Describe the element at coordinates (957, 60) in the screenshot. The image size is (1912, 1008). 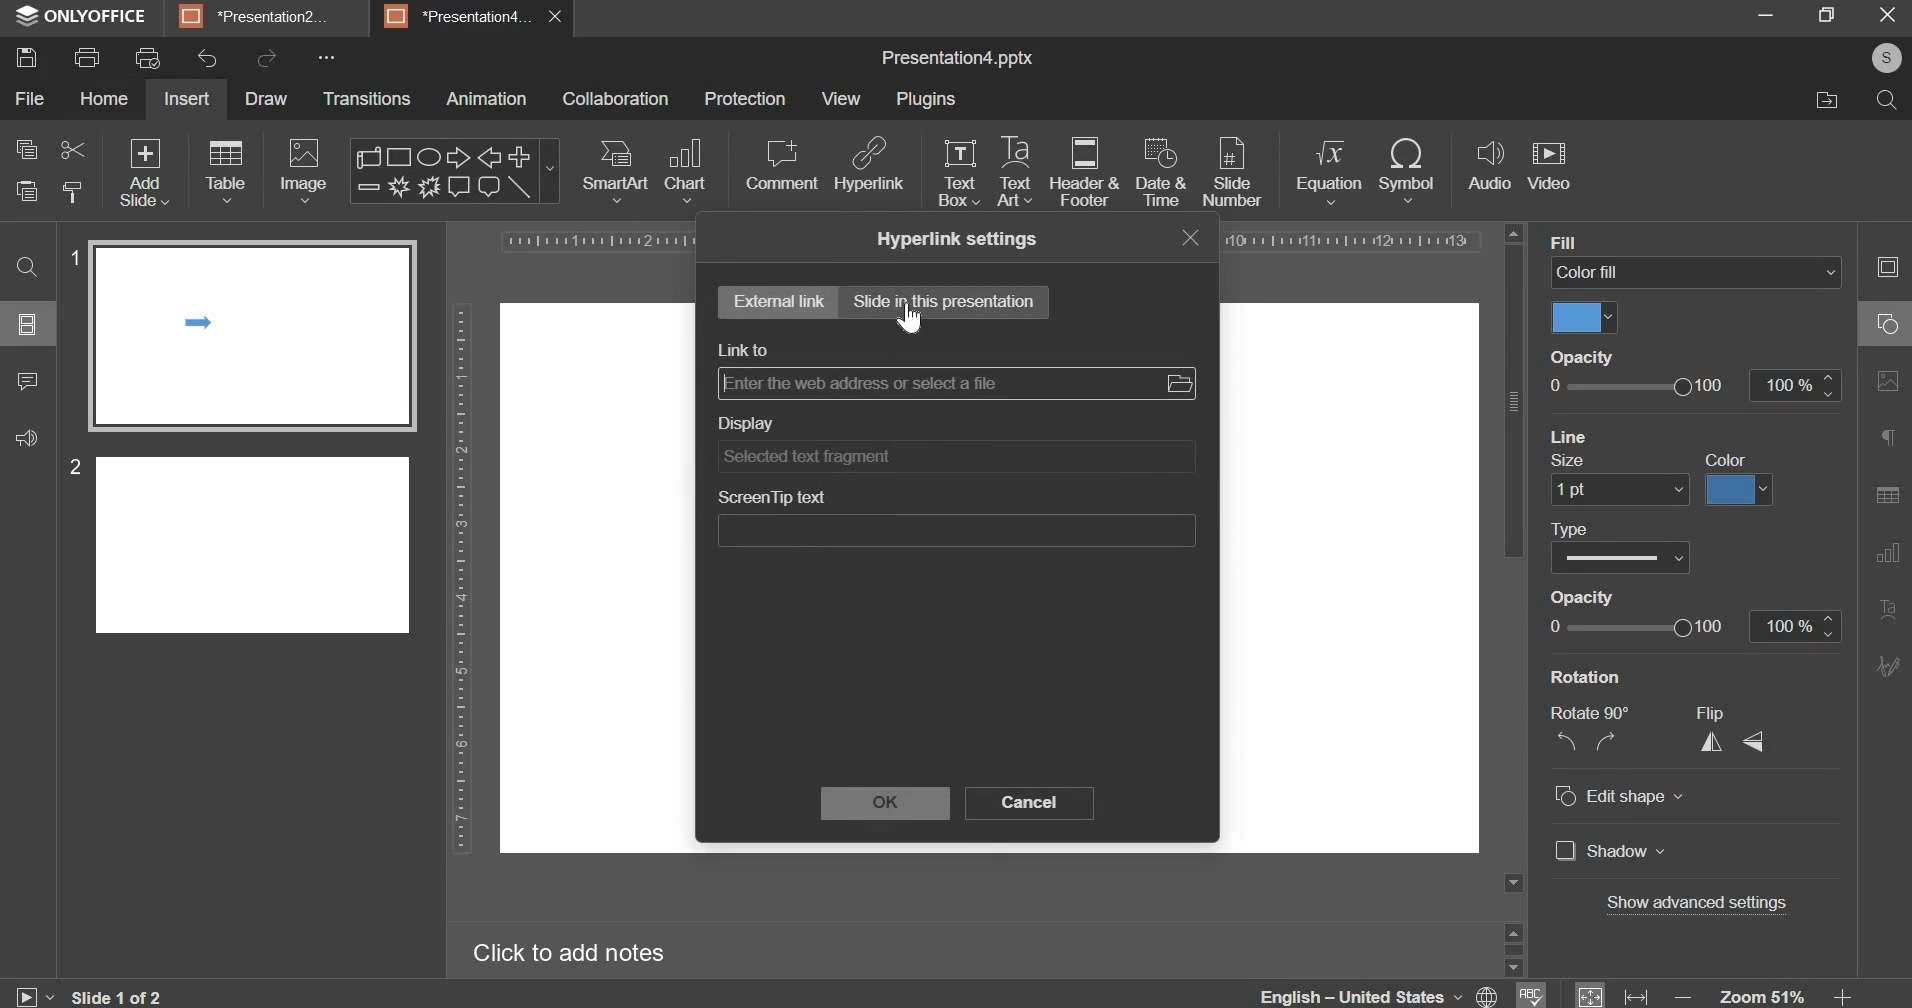
I see `presentation name` at that location.